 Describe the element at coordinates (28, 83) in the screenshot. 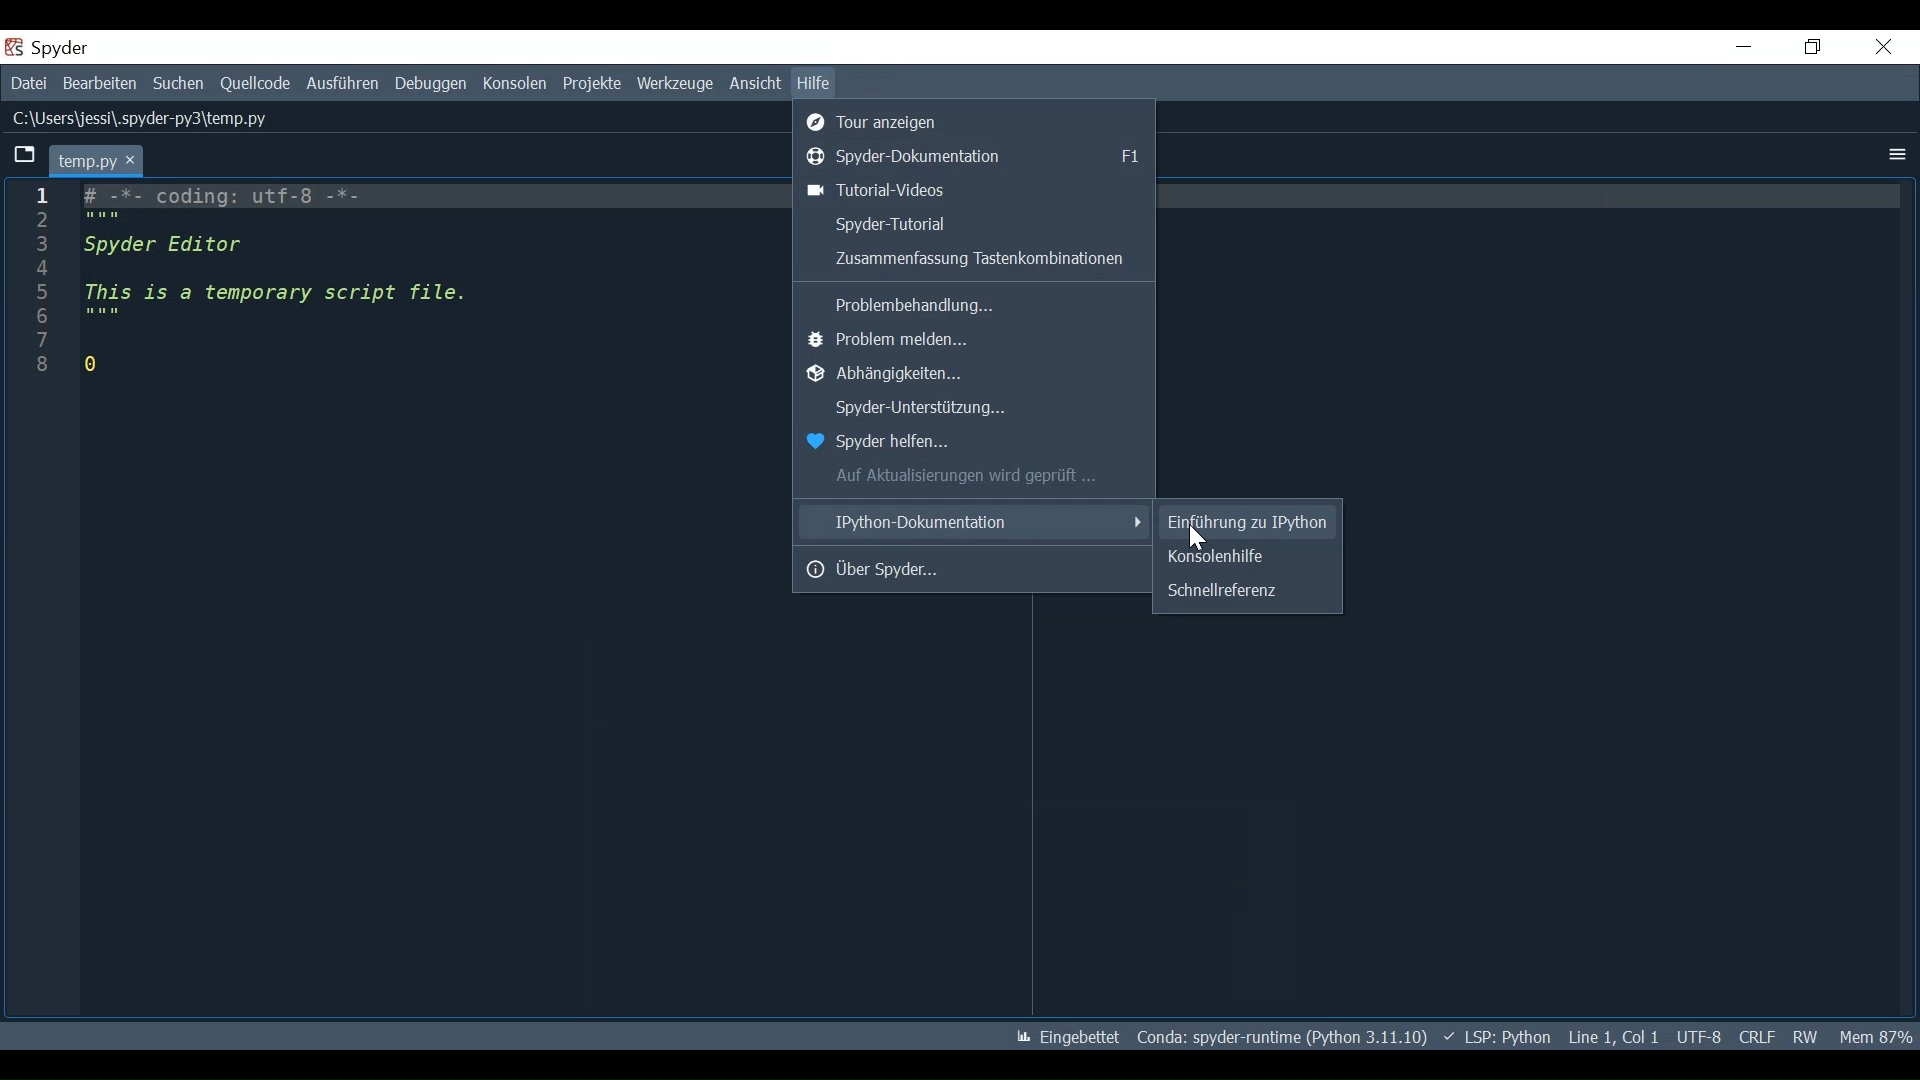

I see `File` at that location.